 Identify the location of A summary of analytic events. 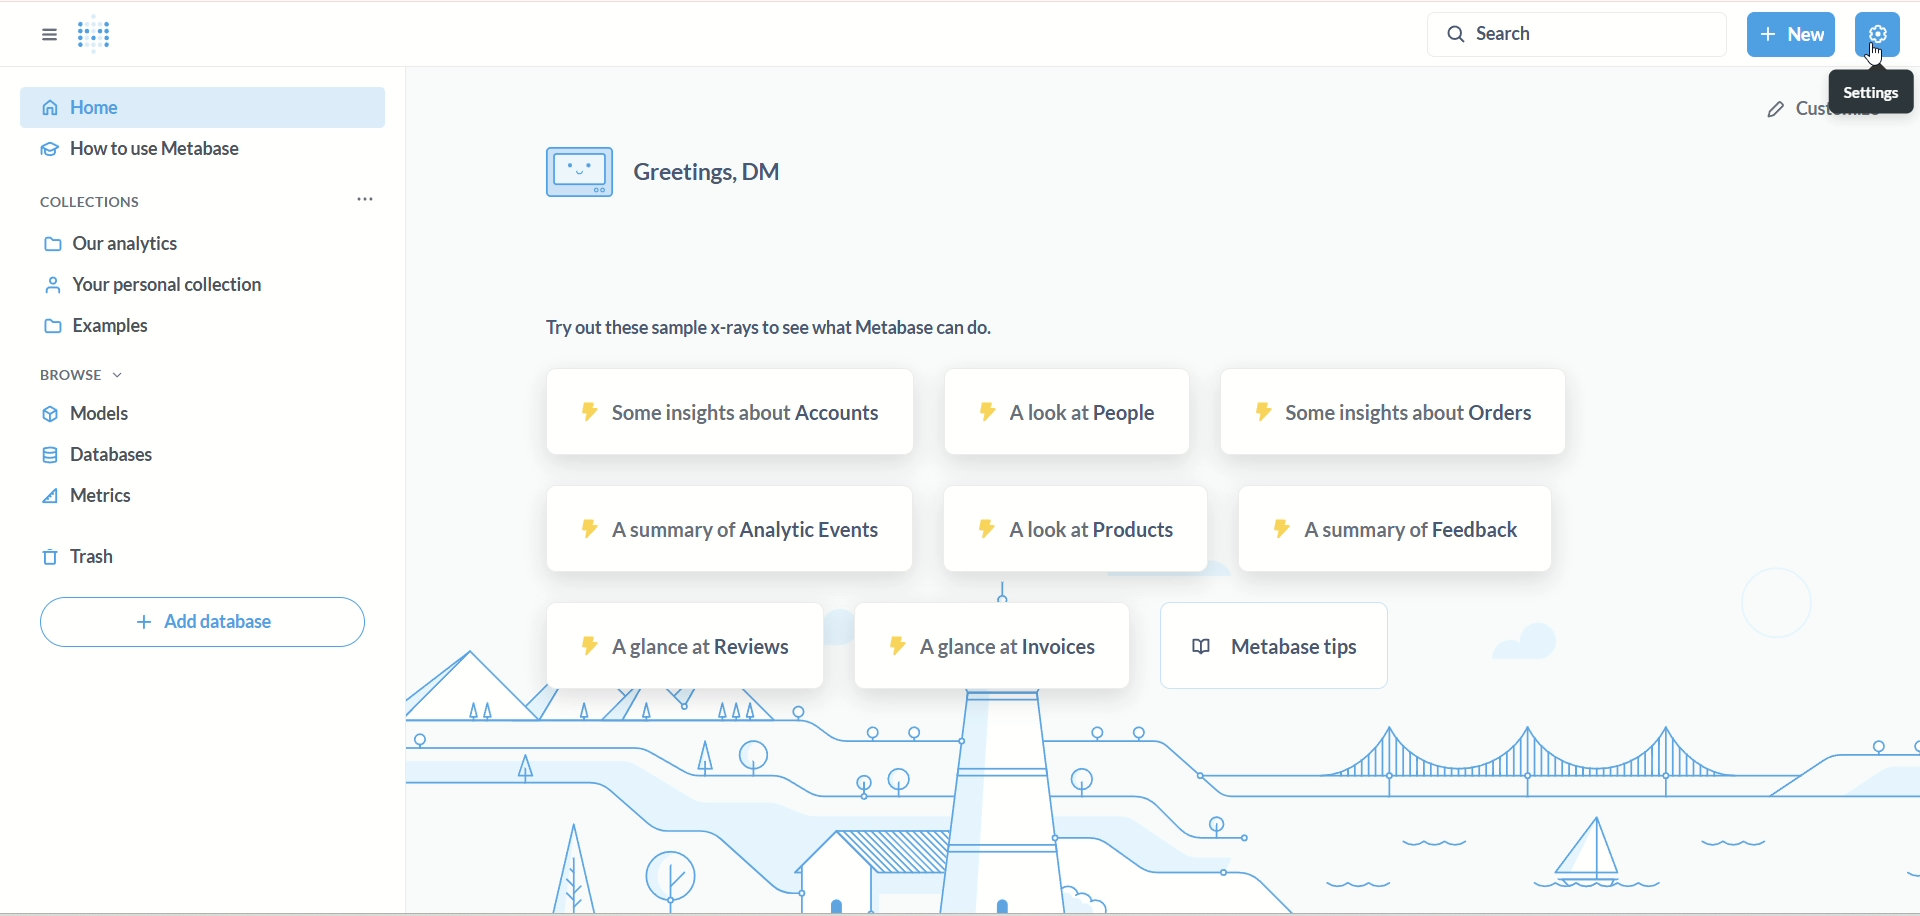
(733, 531).